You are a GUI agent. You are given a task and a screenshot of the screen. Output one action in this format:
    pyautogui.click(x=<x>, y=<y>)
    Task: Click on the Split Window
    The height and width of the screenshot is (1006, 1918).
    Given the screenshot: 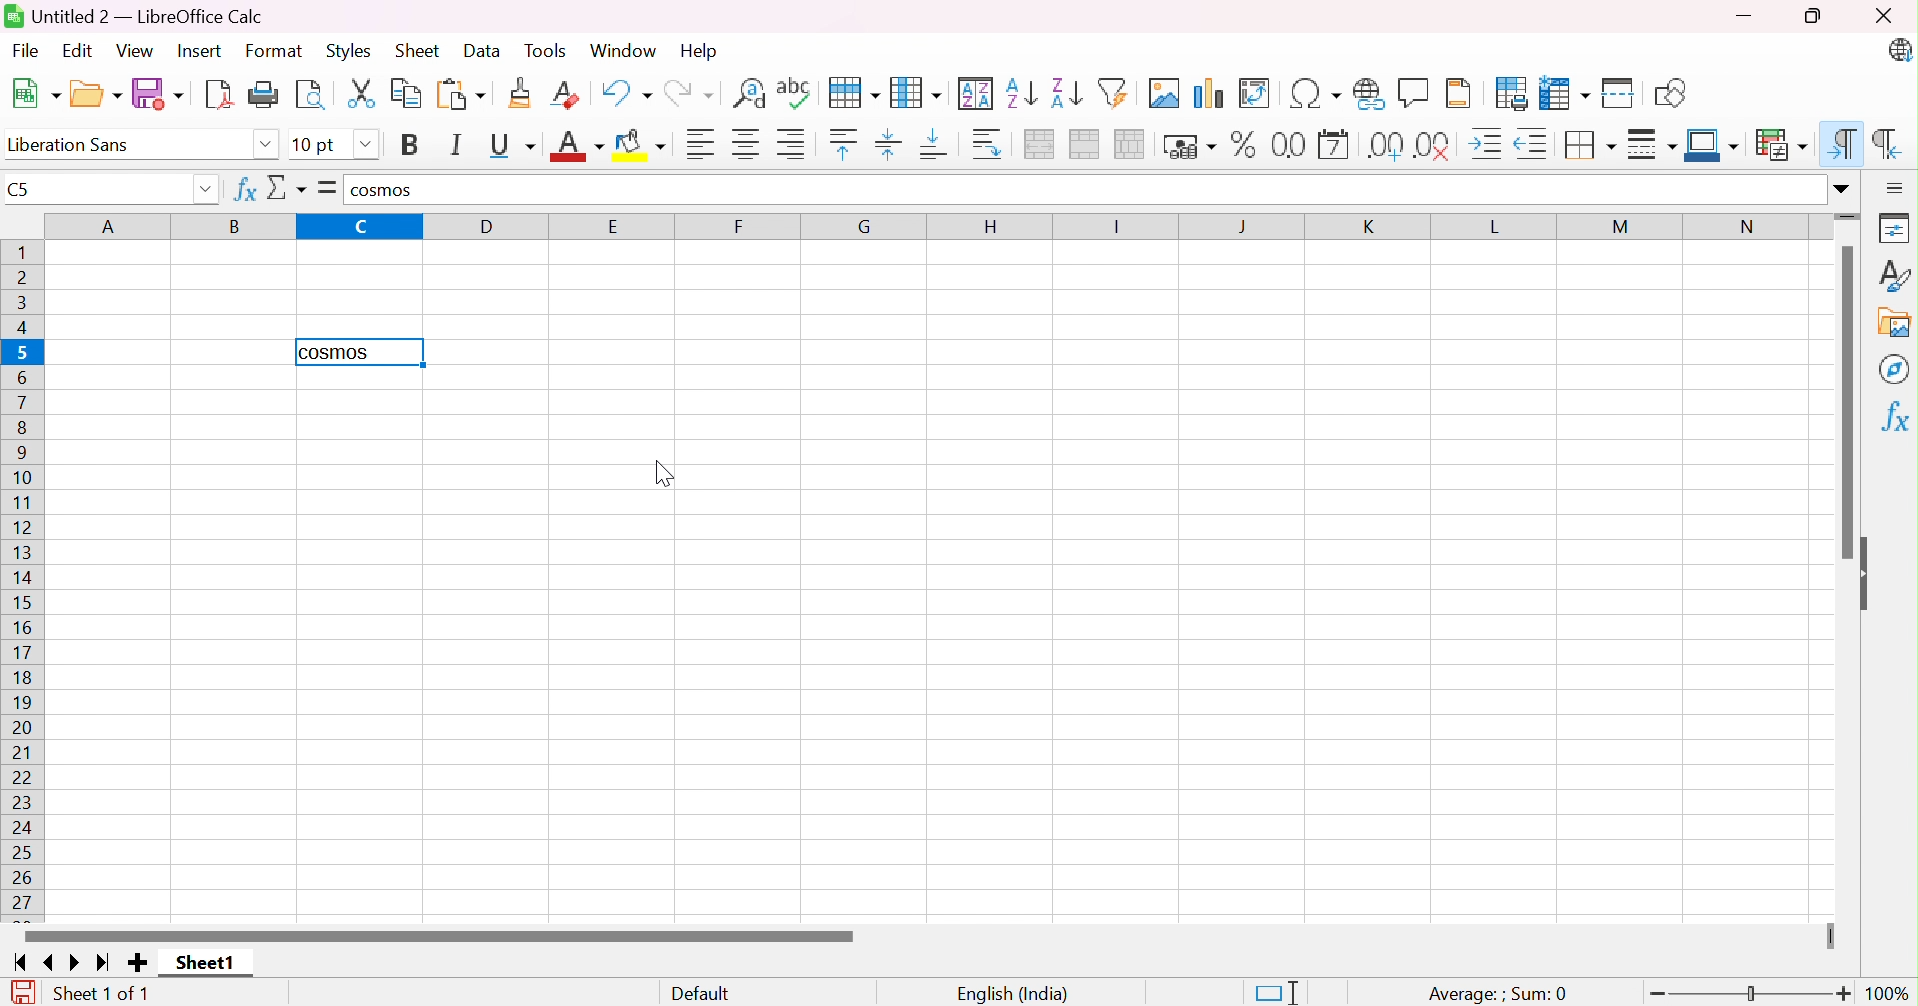 What is the action you would take?
    pyautogui.click(x=1621, y=91)
    